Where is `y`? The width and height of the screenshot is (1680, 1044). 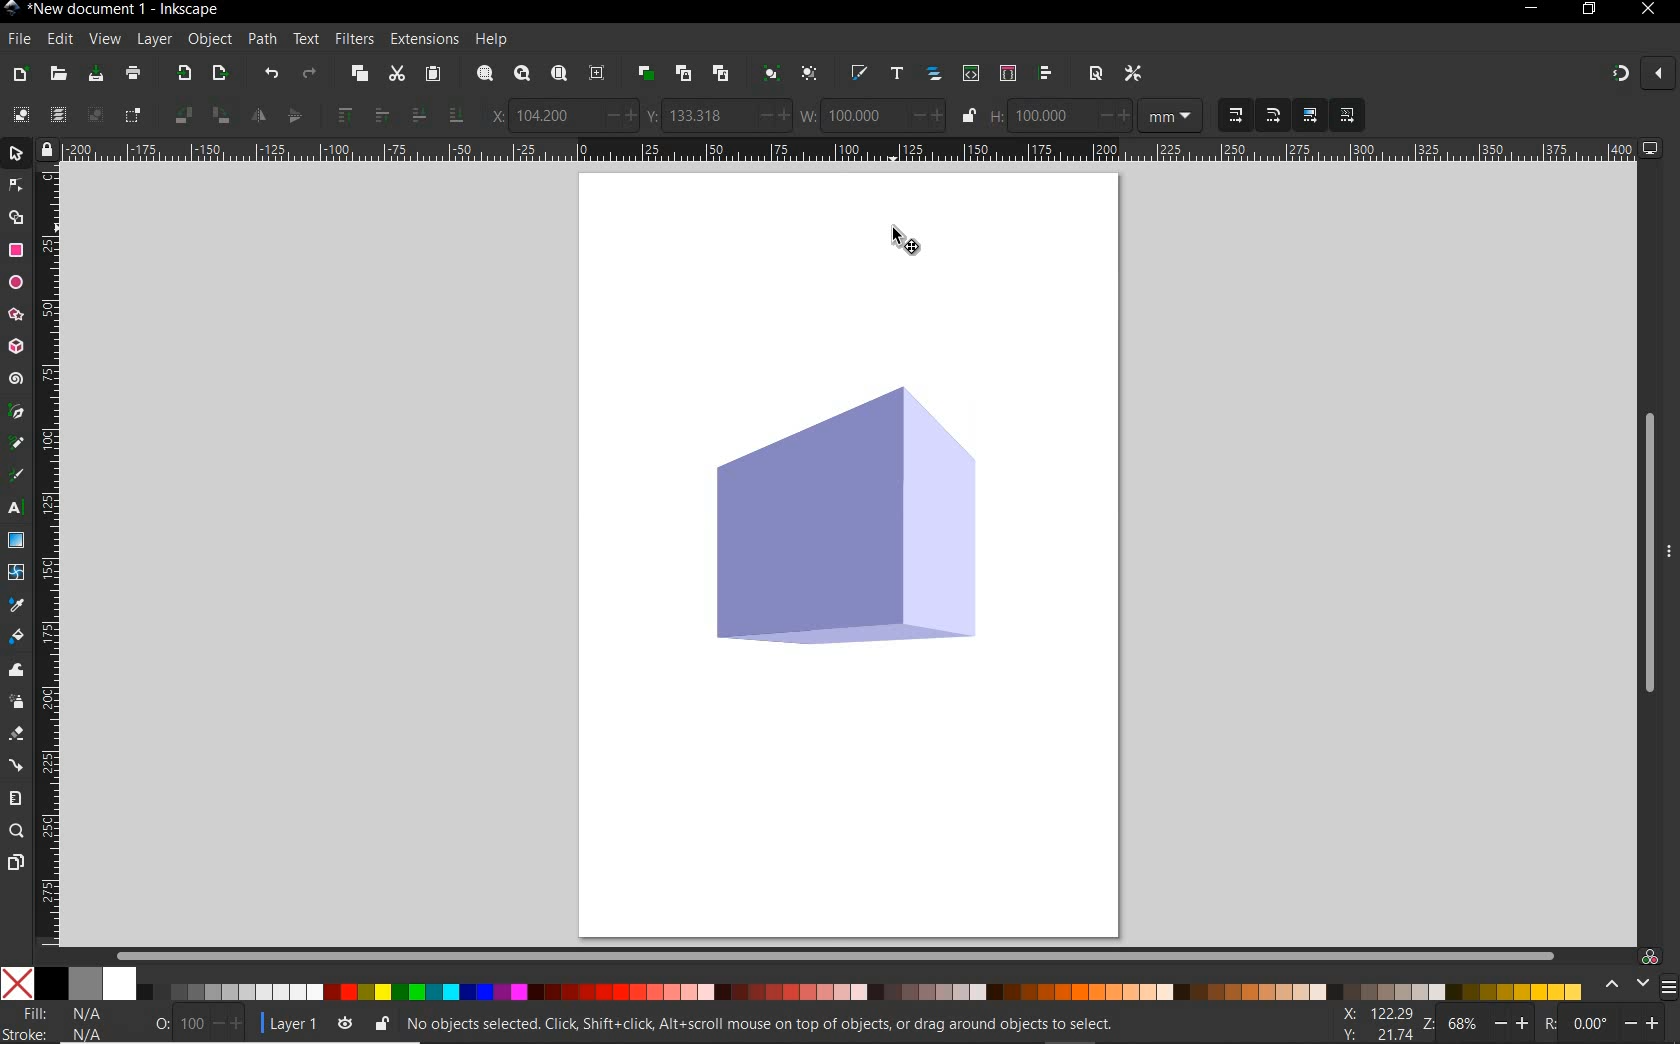 y is located at coordinates (653, 116).